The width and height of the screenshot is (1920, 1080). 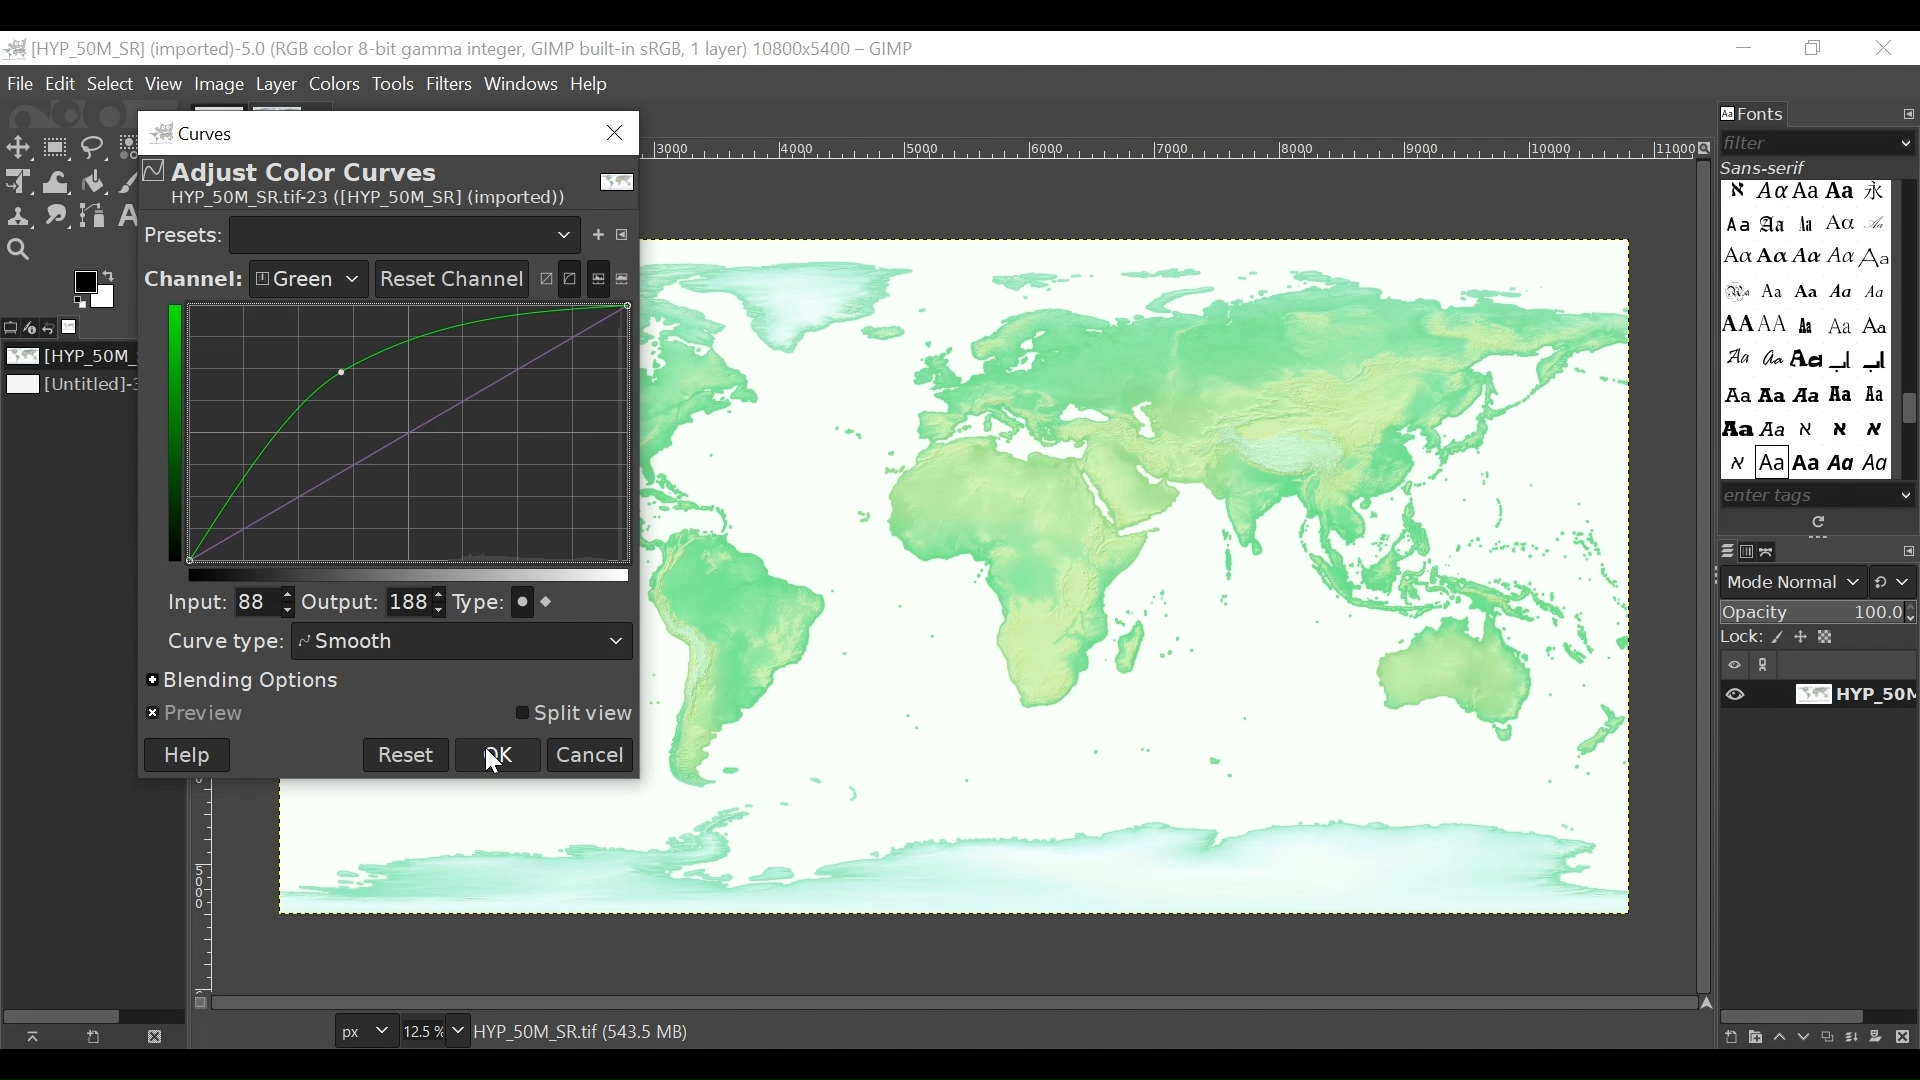 I want to click on Curve Type Options, so click(x=542, y=602).